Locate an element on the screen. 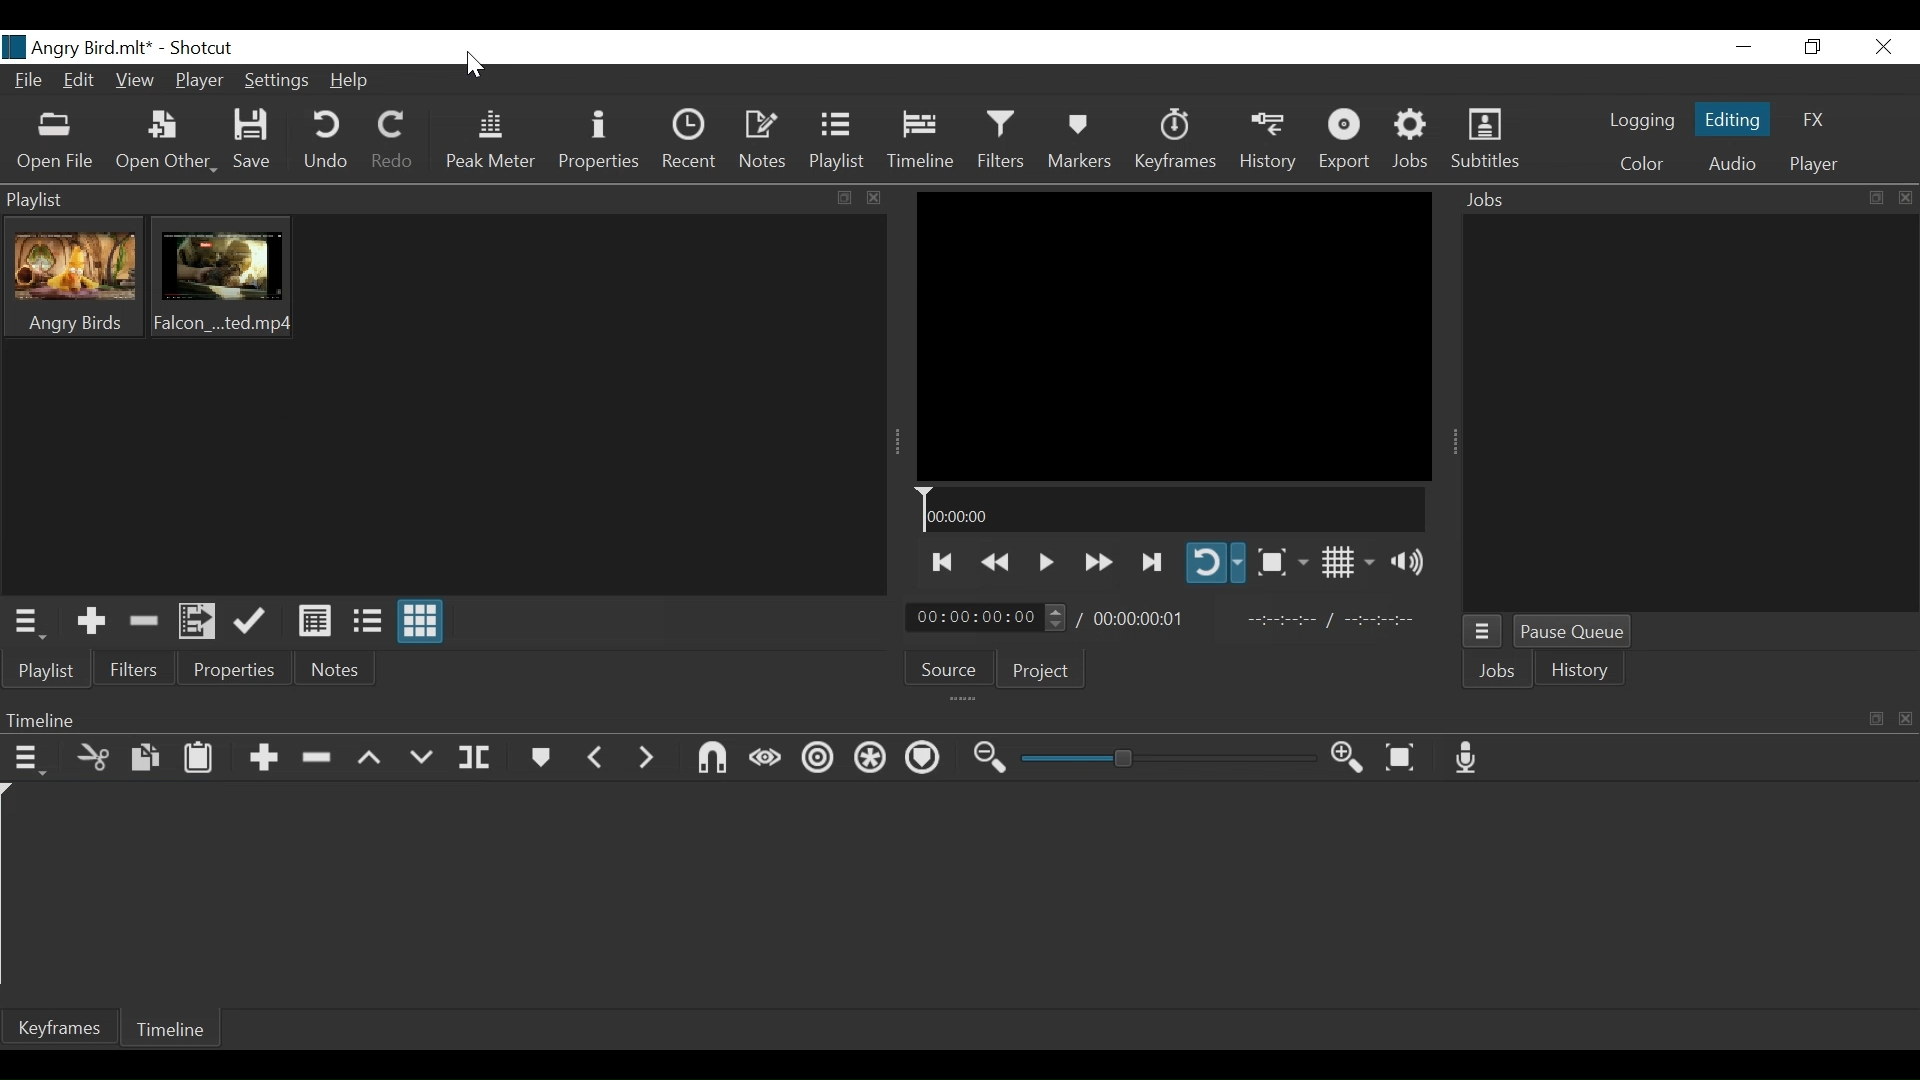  Skip to the previous point is located at coordinates (945, 562).